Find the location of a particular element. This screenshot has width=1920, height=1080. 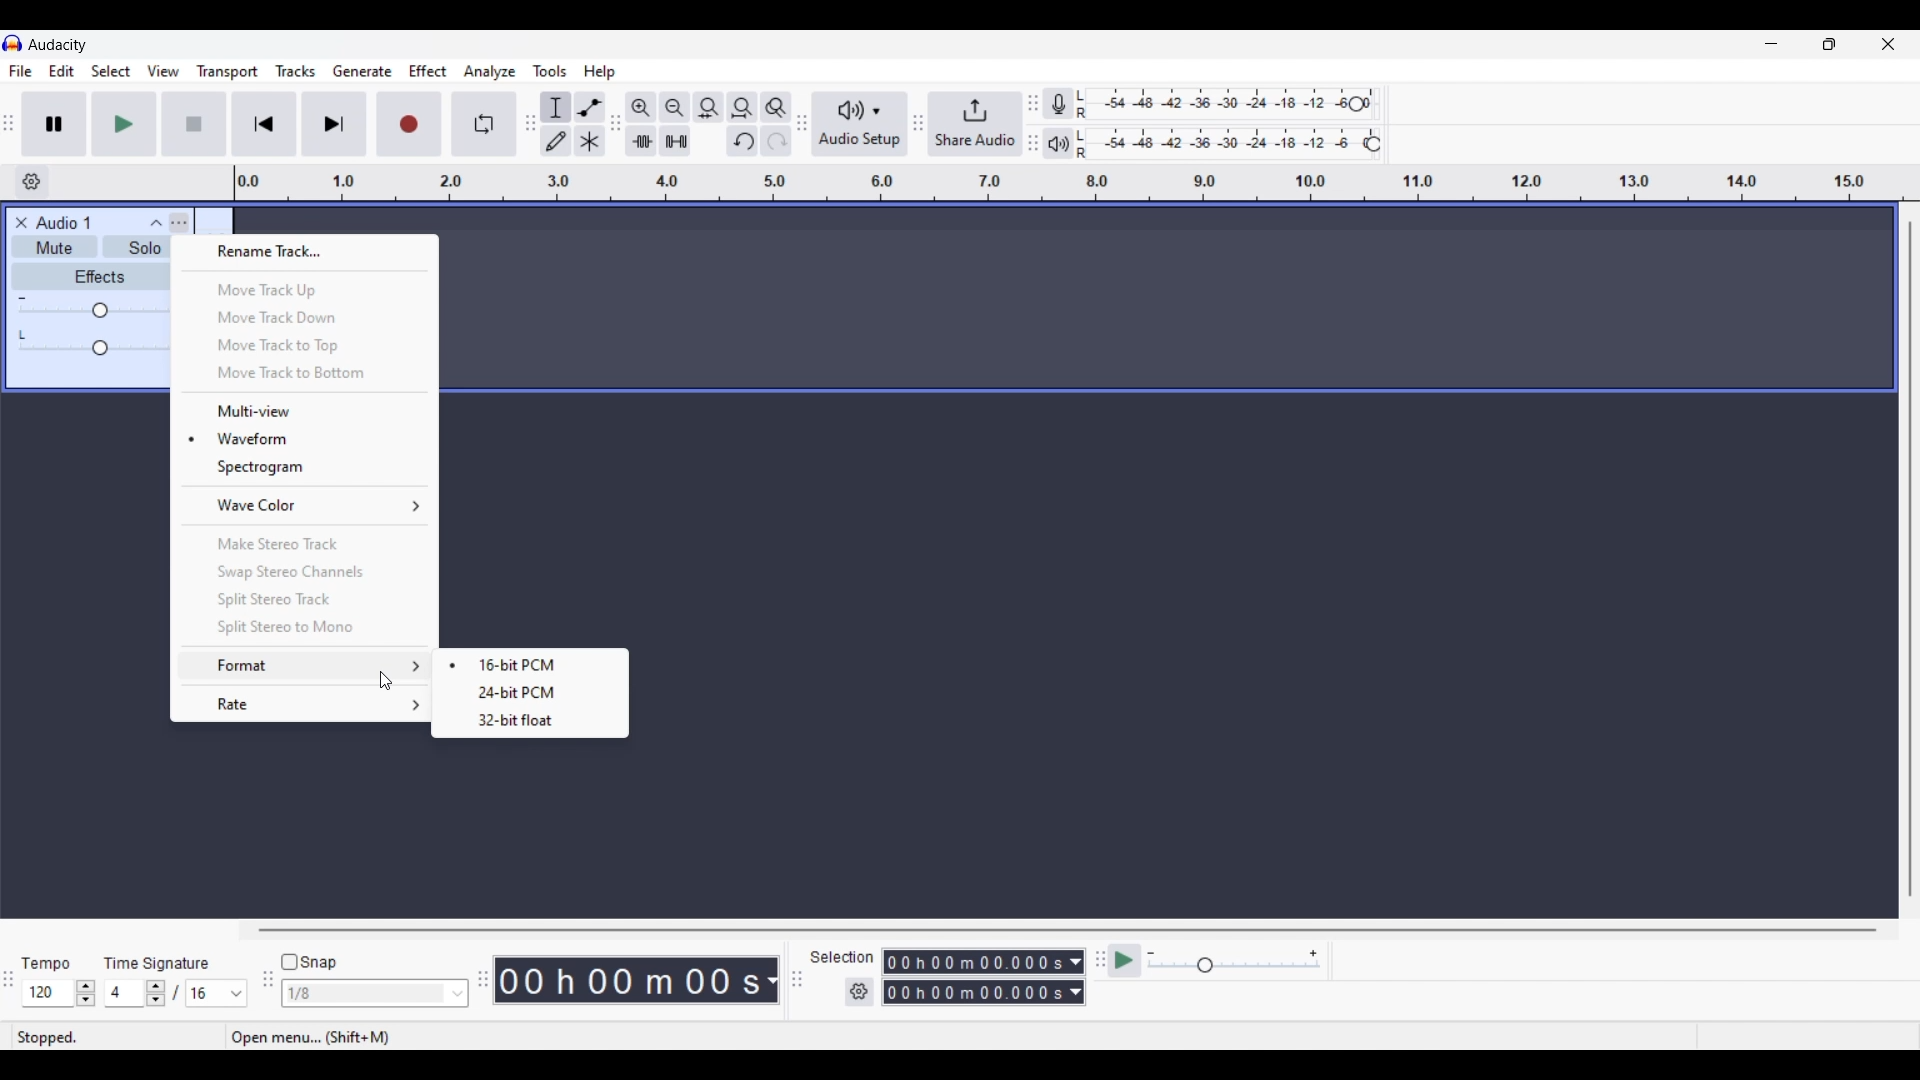

Waveform view, current selection is located at coordinates (305, 438).